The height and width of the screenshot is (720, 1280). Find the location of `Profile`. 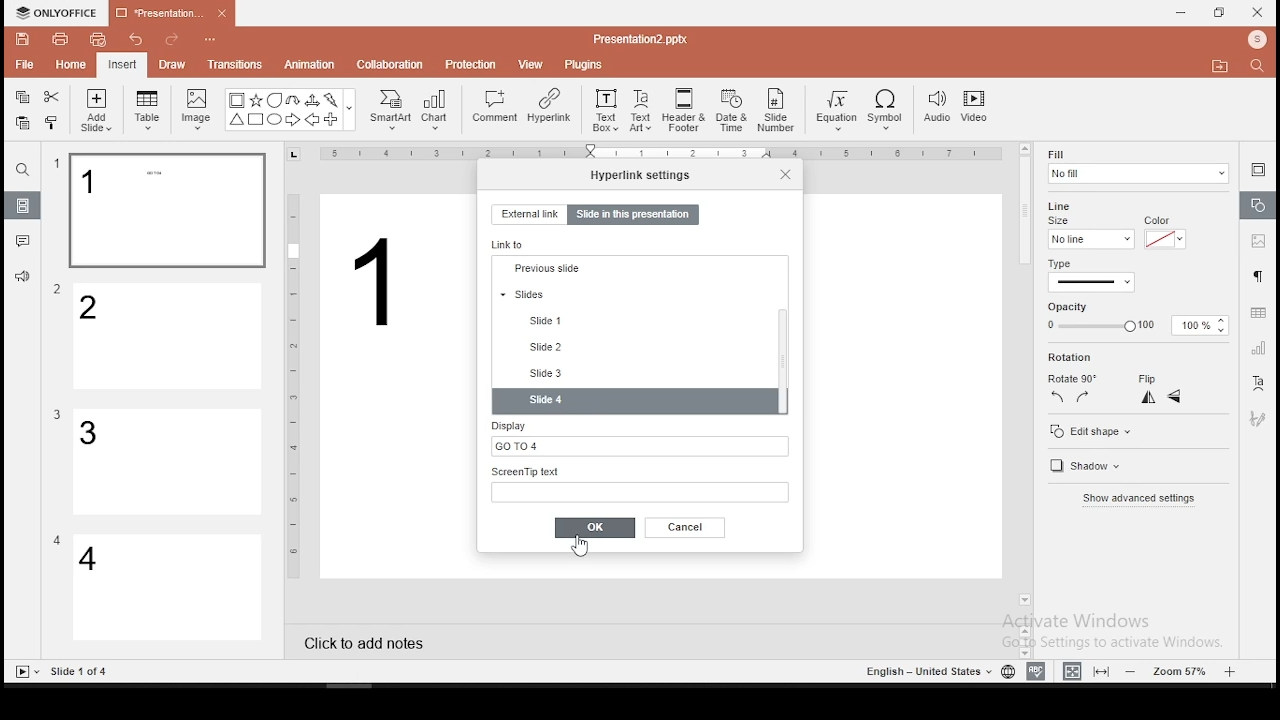

Profile is located at coordinates (1259, 40).